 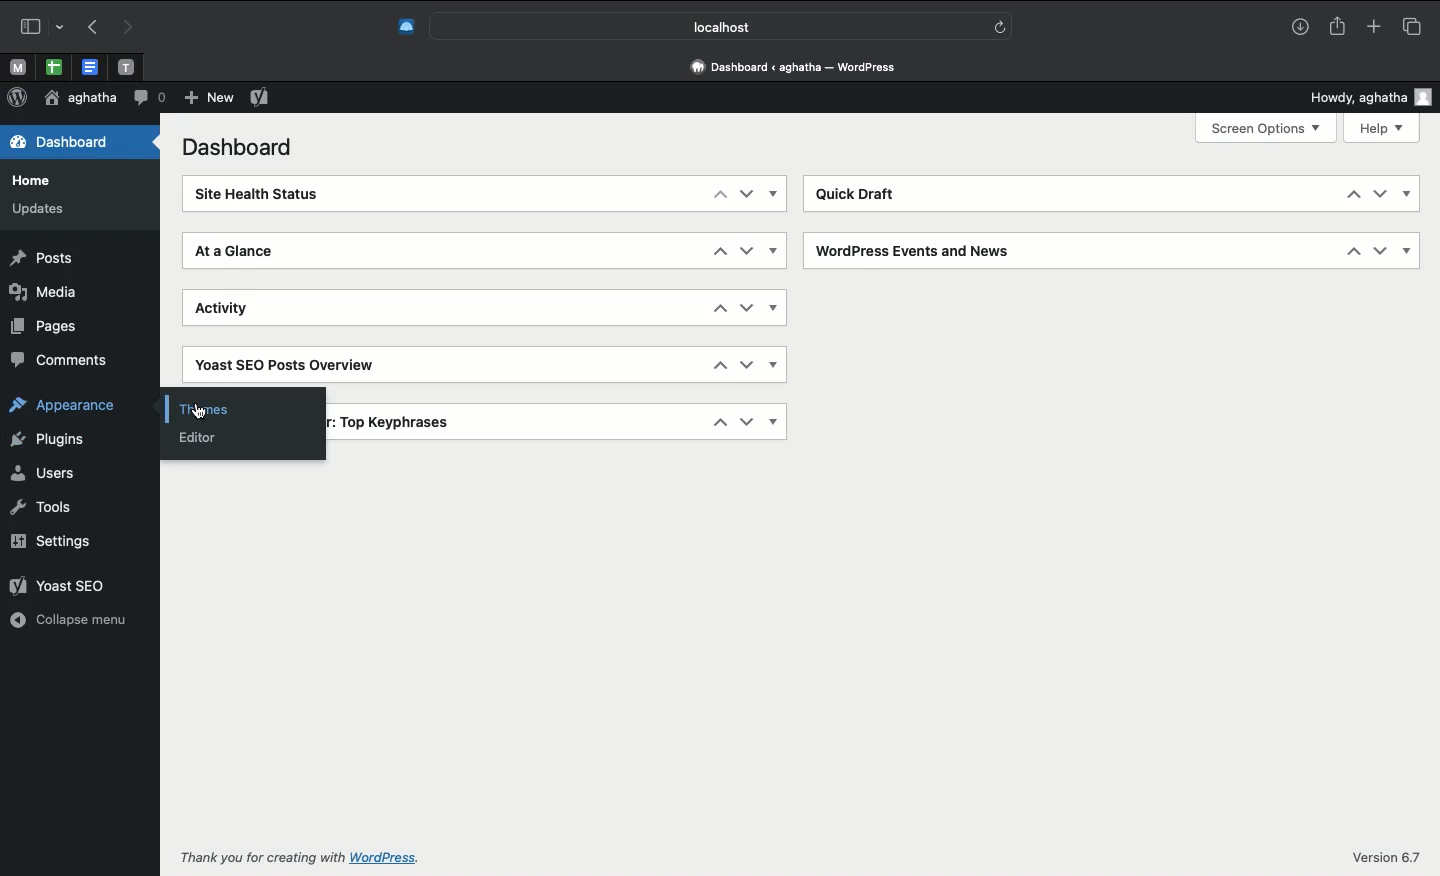 What do you see at coordinates (719, 422) in the screenshot?
I see `Up` at bounding box center [719, 422].